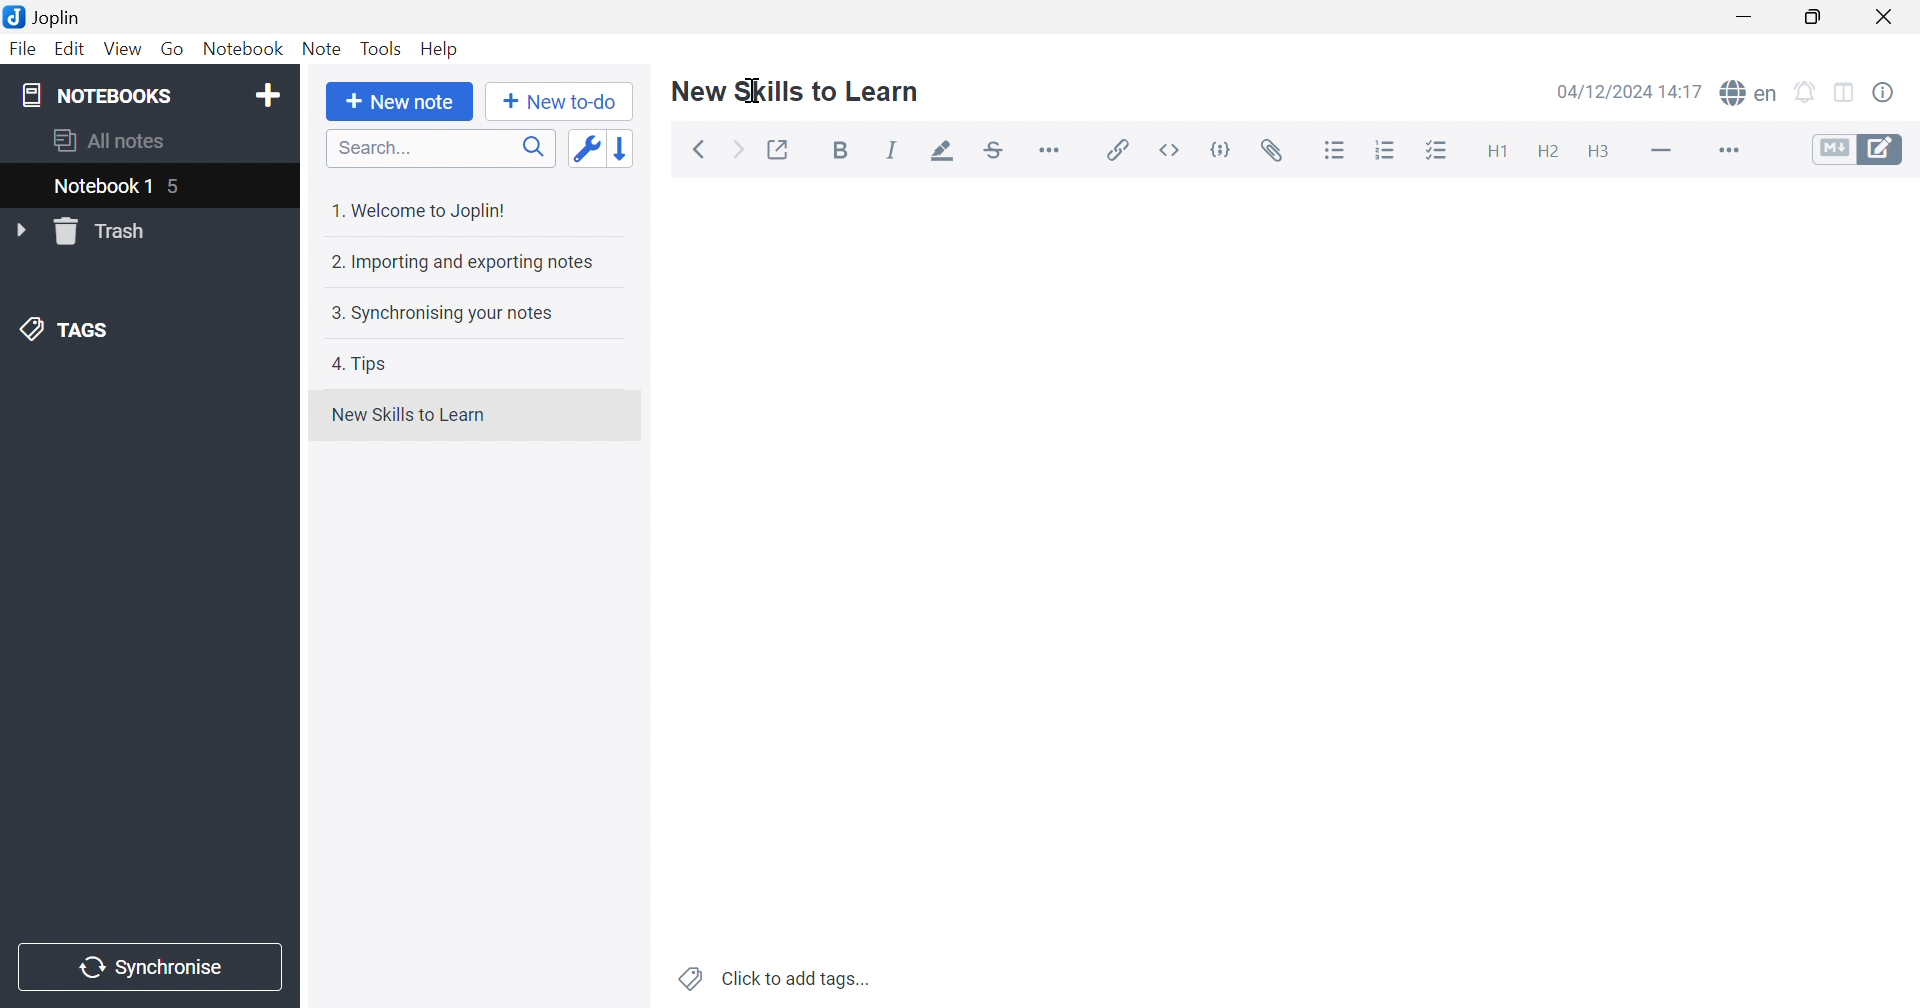 The height and width of the screenshot is (1008, 1920). Describe the element at coordinates (322, 49) in the screenshot. I see `Note` at that location.